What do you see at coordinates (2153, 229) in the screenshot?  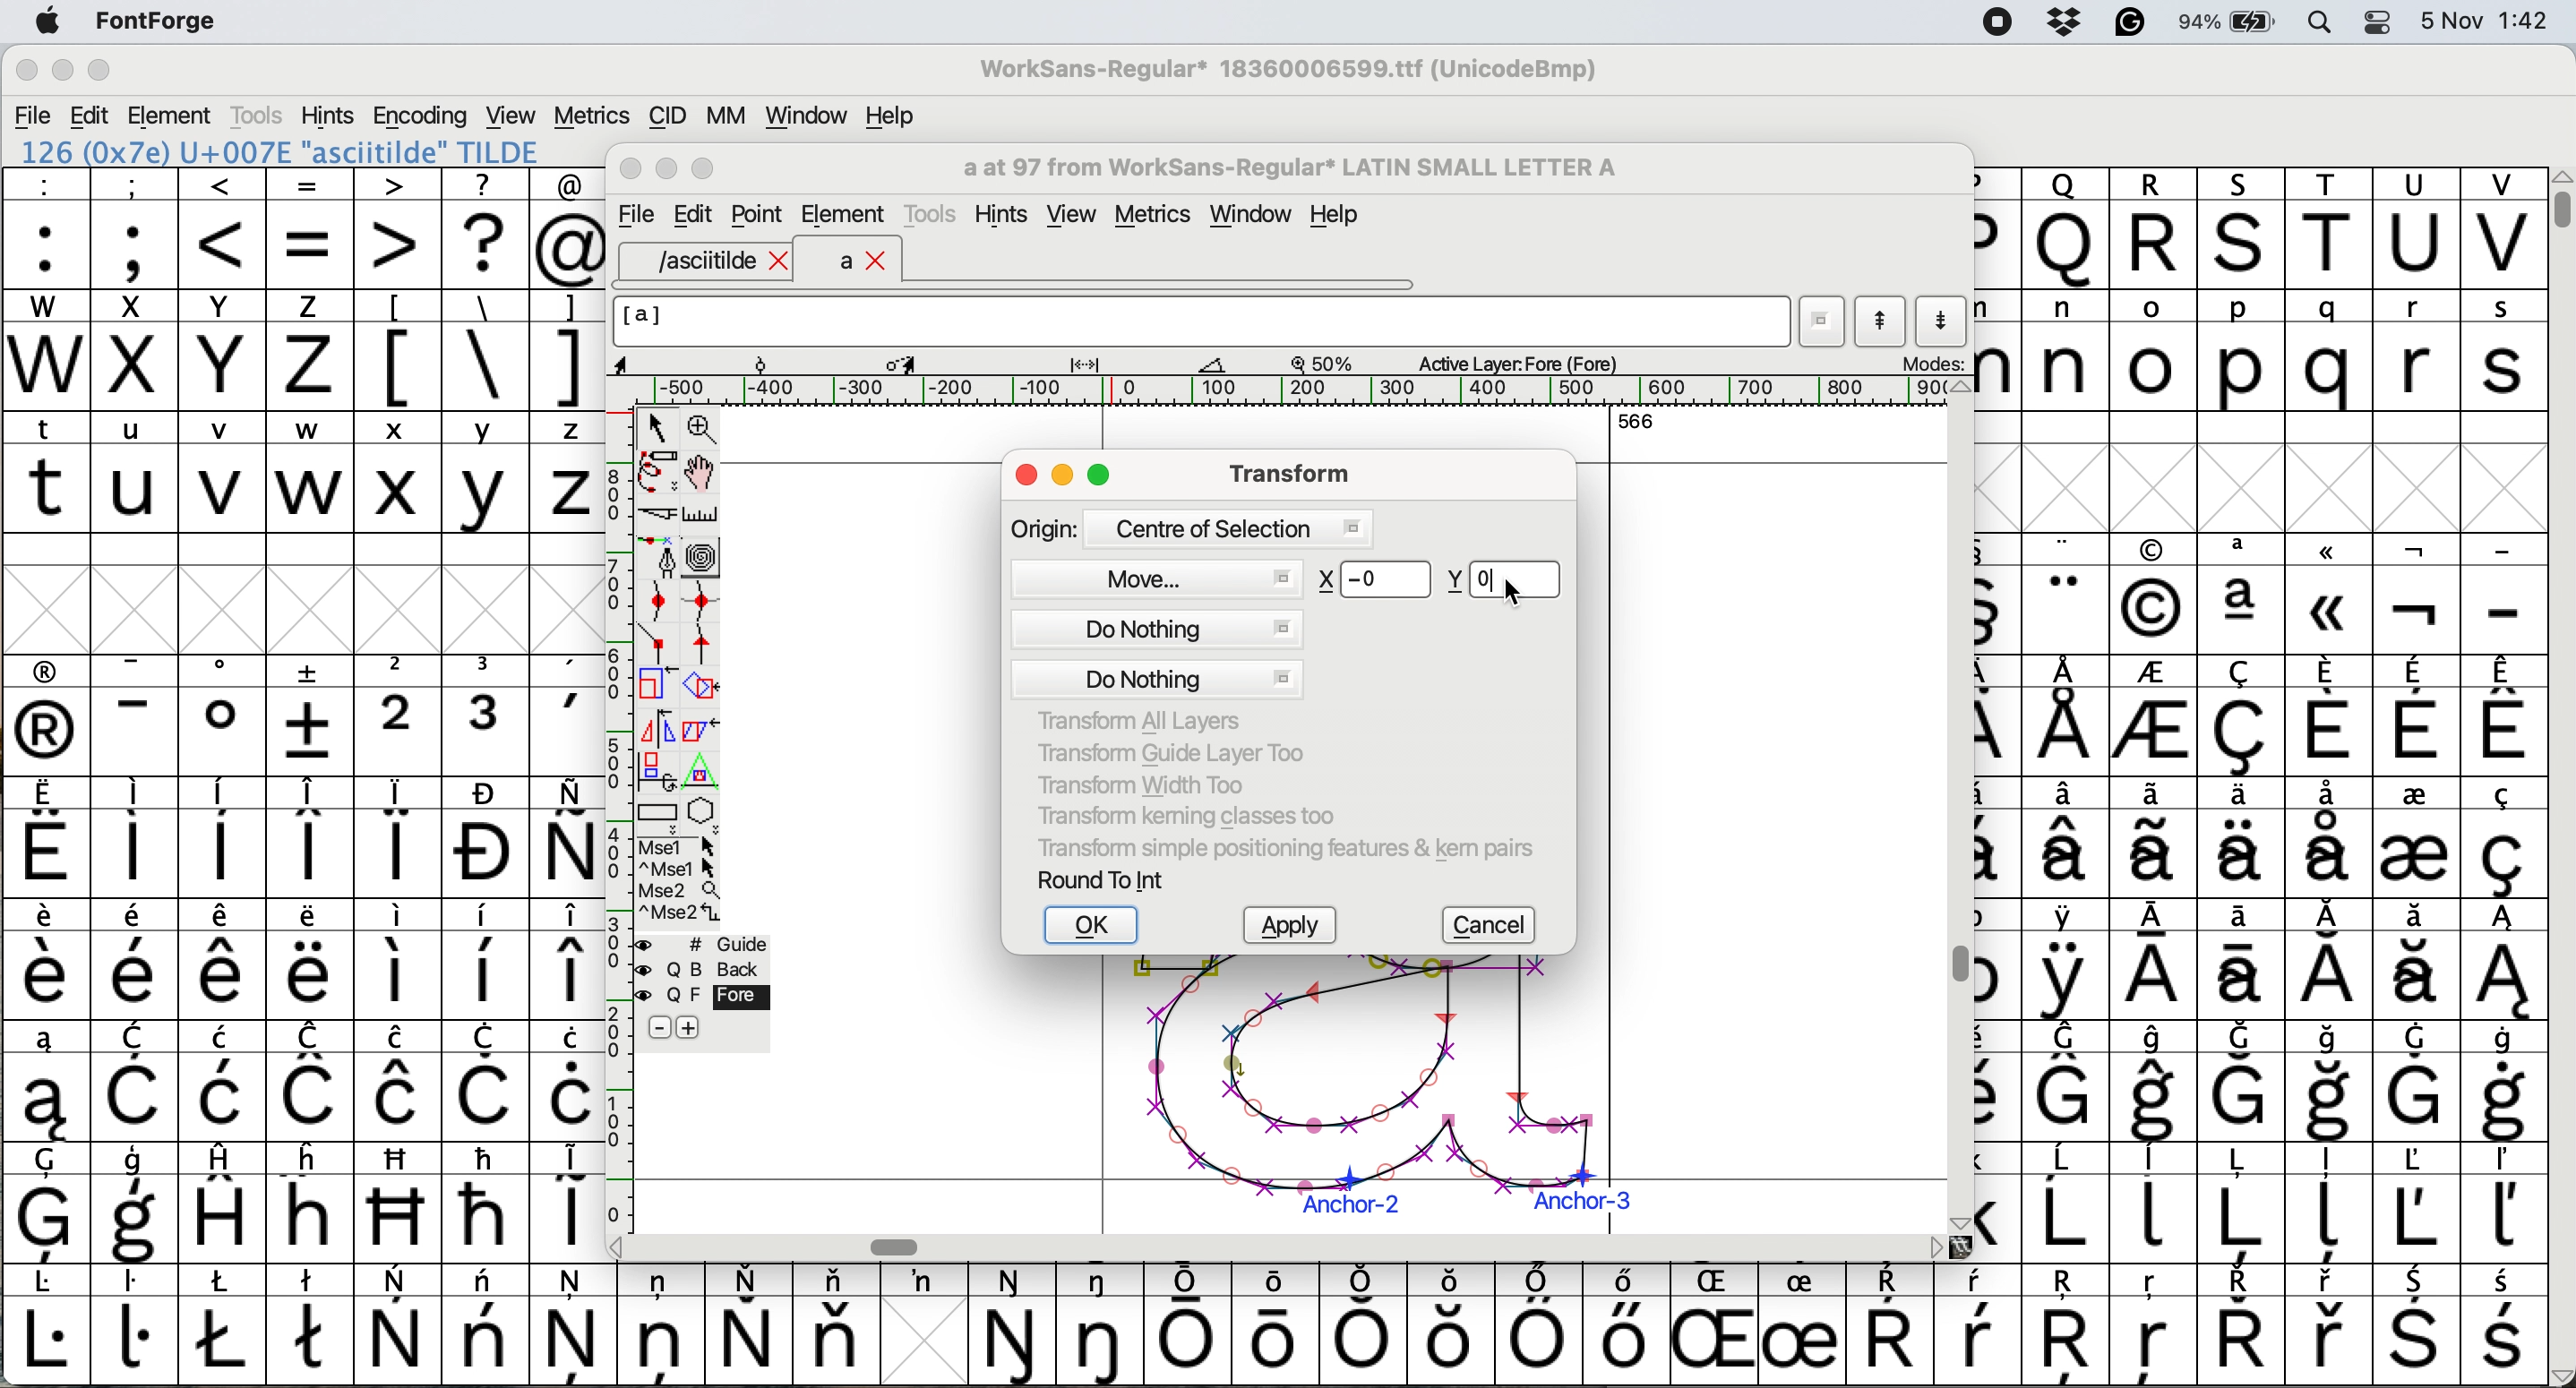 I see `R` at bounding box center [2153, 229].